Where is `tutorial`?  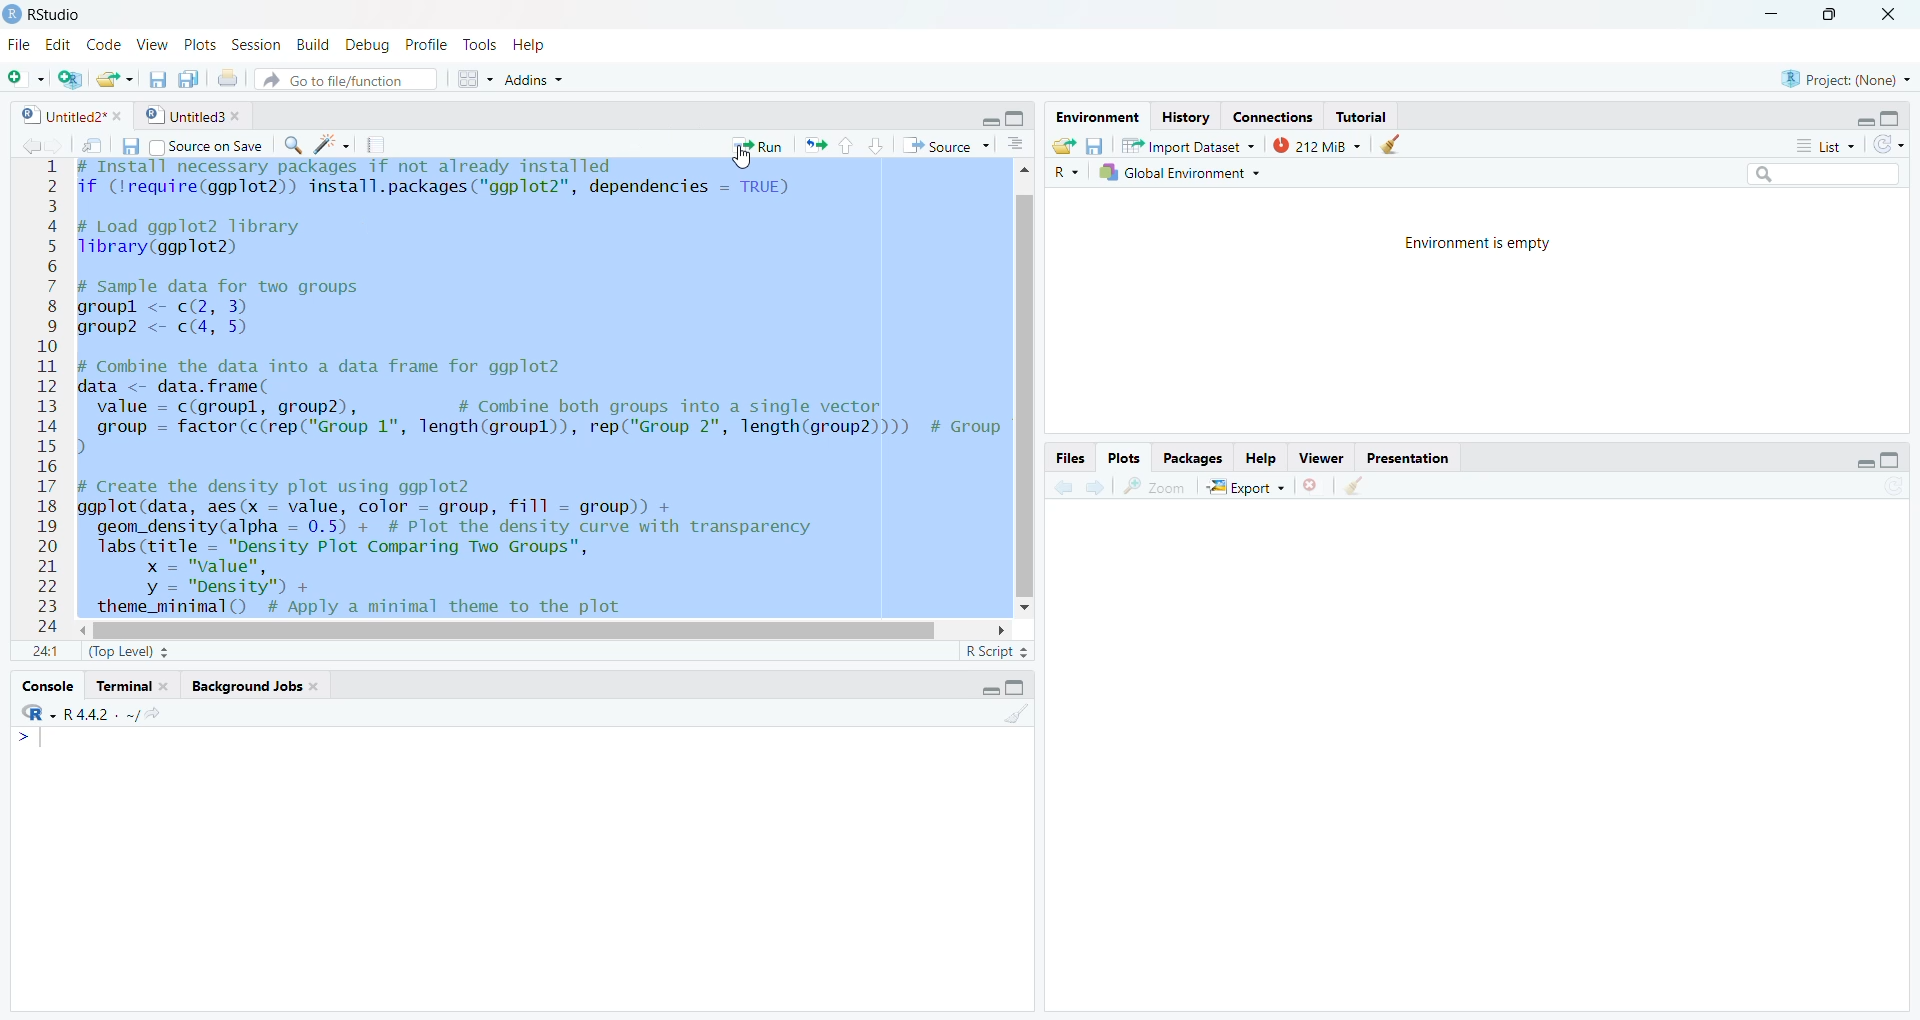 tutorial is located at coordinates (1364, 114).